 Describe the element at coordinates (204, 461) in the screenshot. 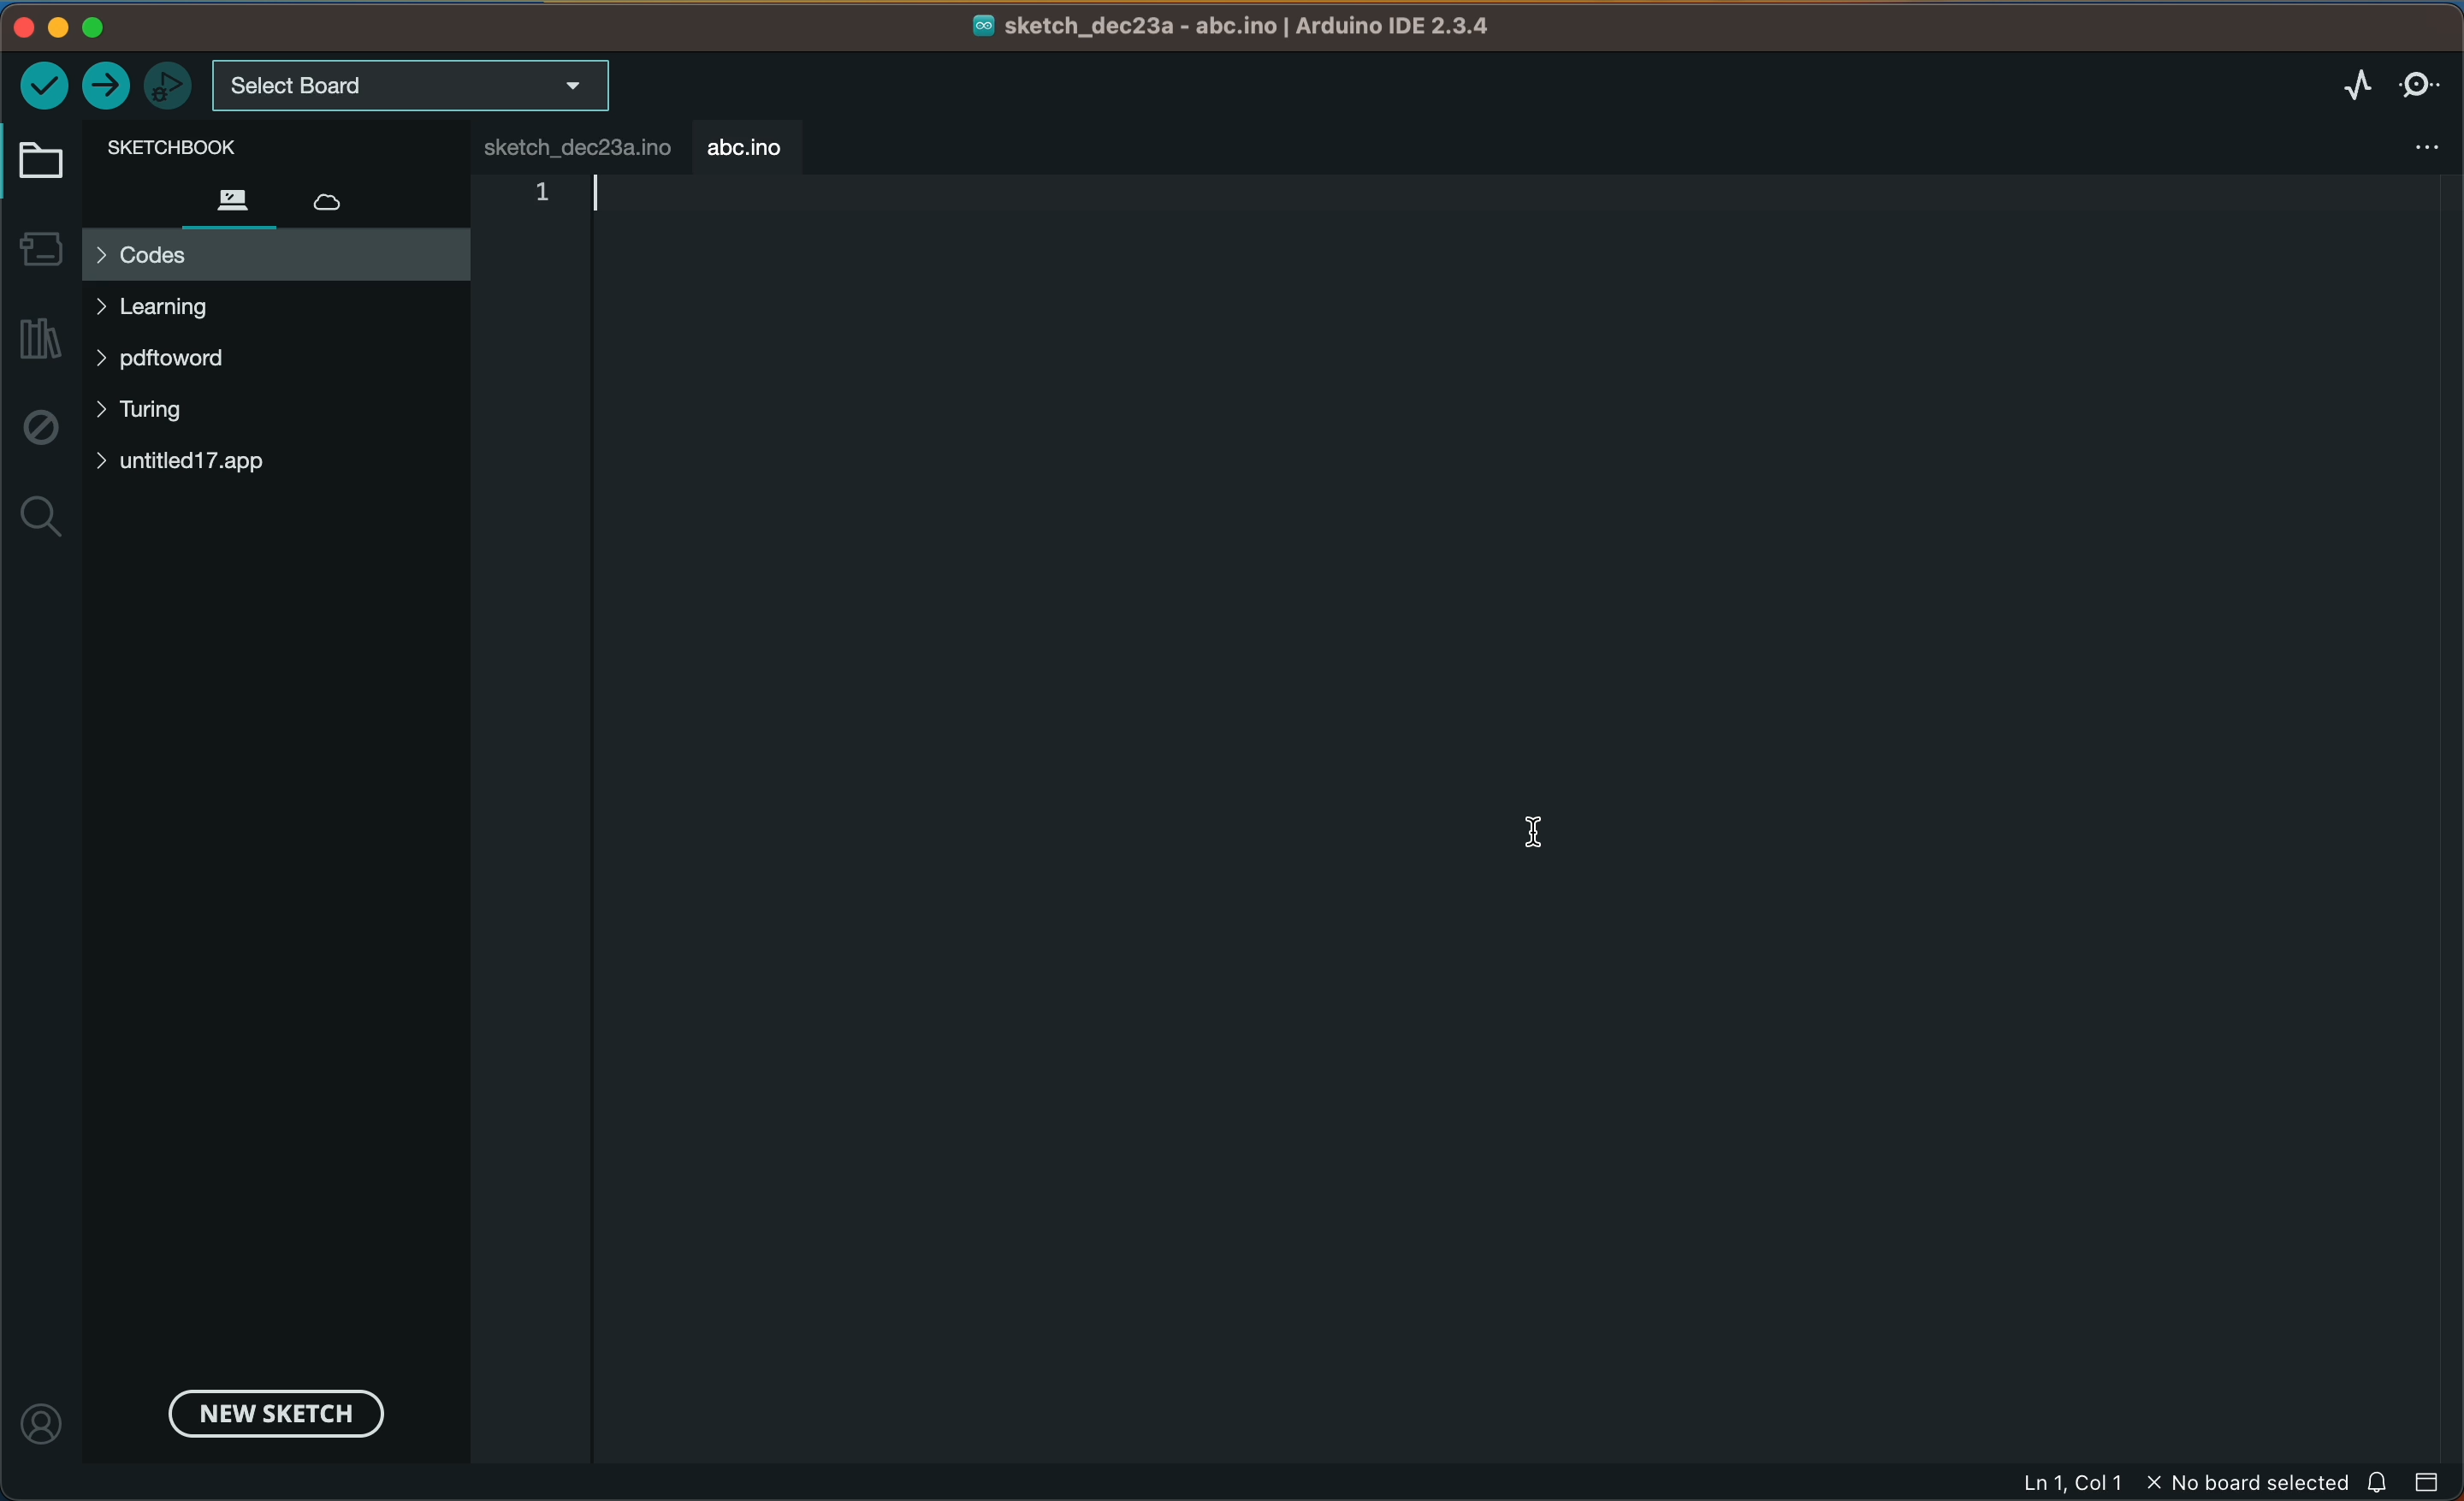

I see `untitled 17` at that location.